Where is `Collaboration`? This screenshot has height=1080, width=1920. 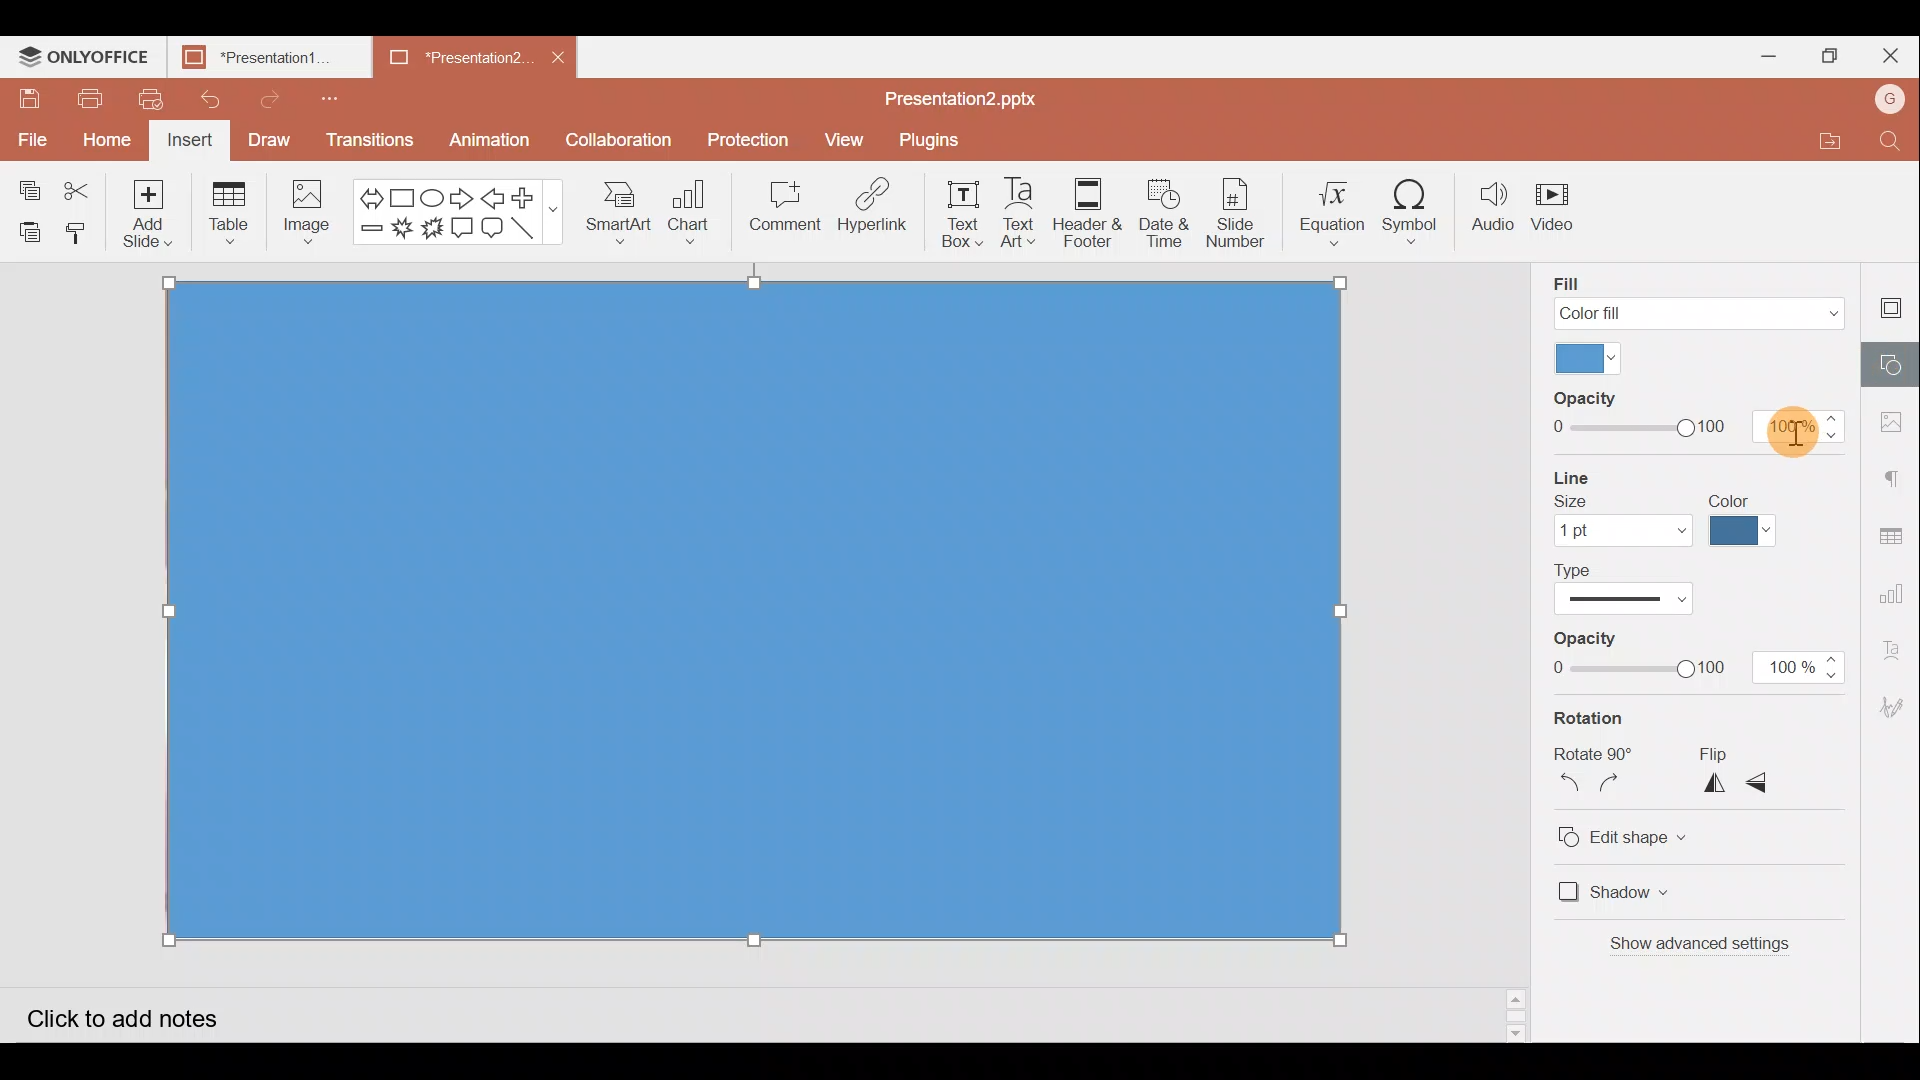
Collaboration is located at coordinates (620, 140).